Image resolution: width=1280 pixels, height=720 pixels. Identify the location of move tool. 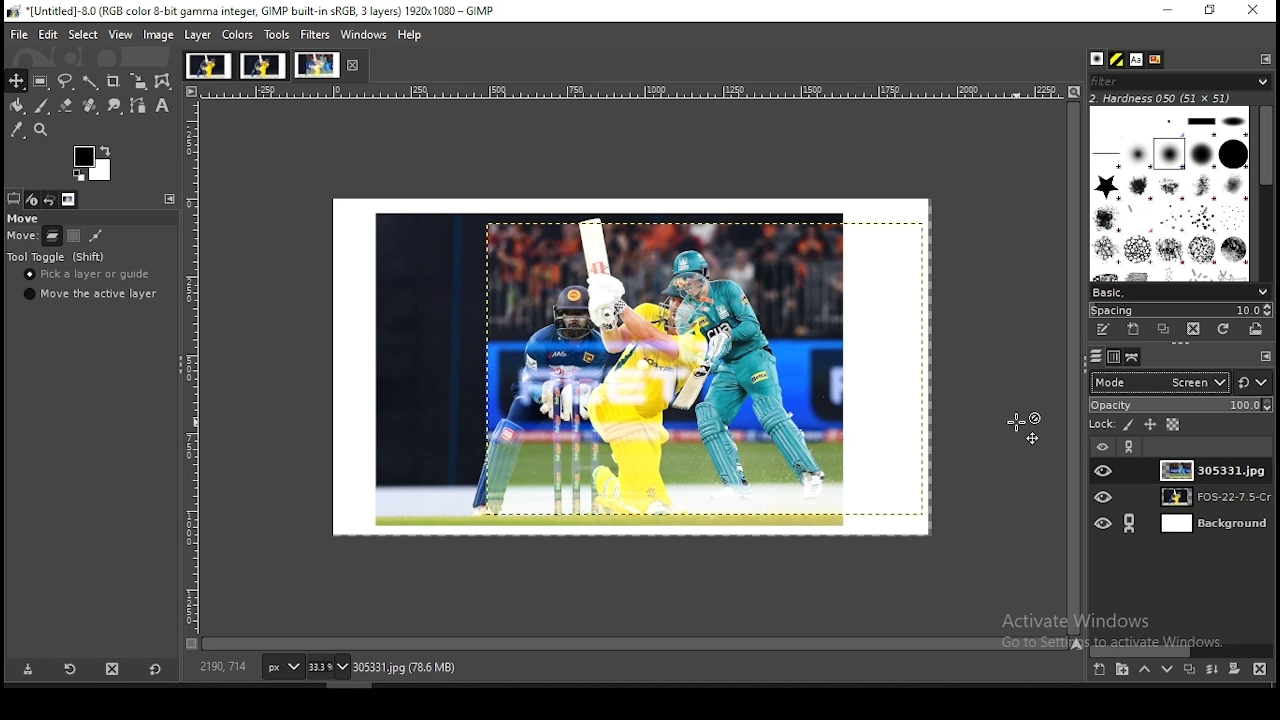
(17, 81).